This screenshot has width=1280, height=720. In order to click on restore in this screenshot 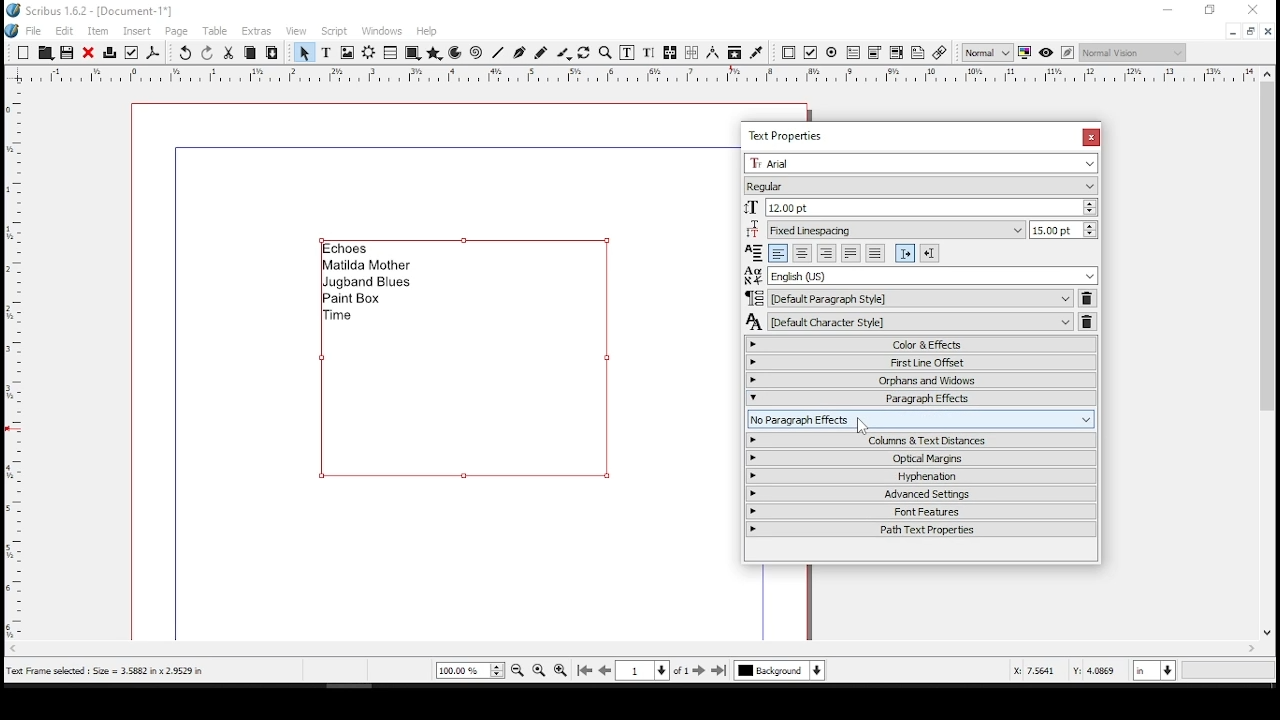, I will do `click(1249, 31)`.